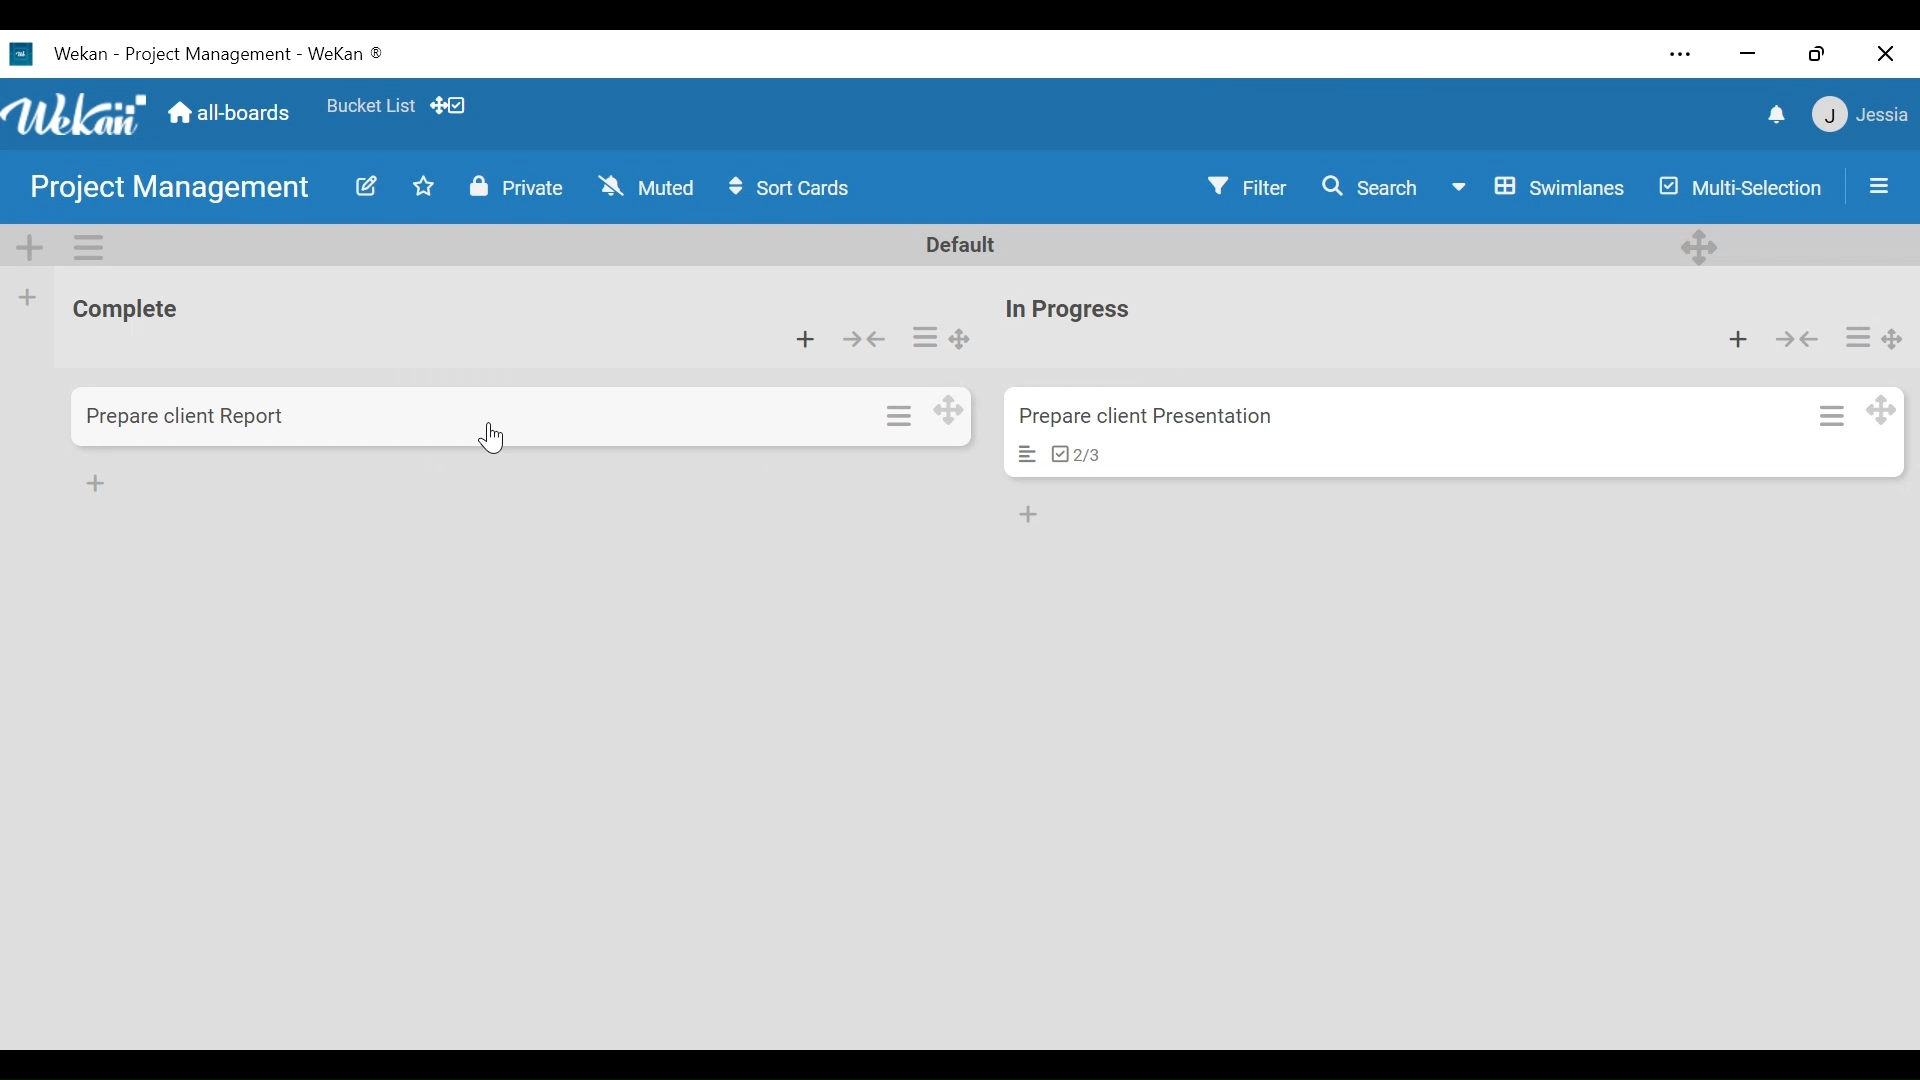 The height and width of the screenshot is (1080, 1920). Describe the element at coordinates (1065, 310) in the screenshot. I see `List Title` at that location.